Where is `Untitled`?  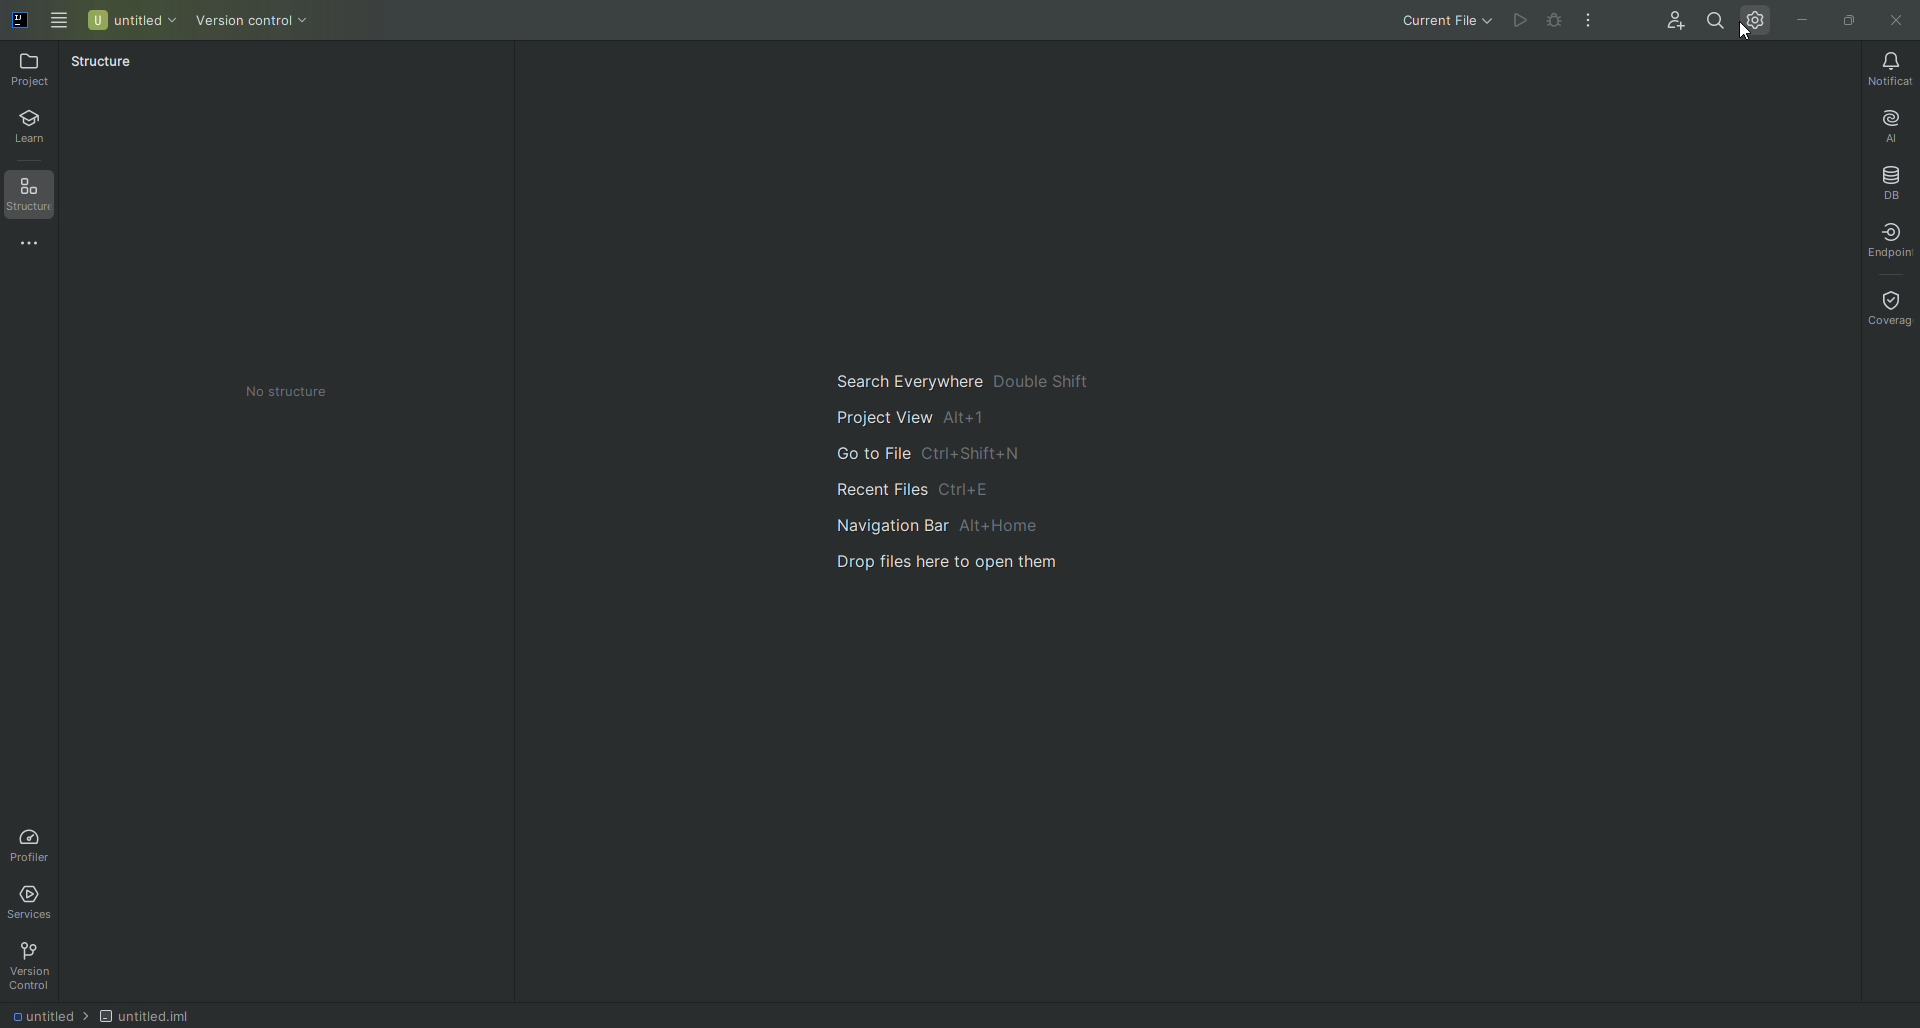 Untitled is located at coordinates (130, 21).